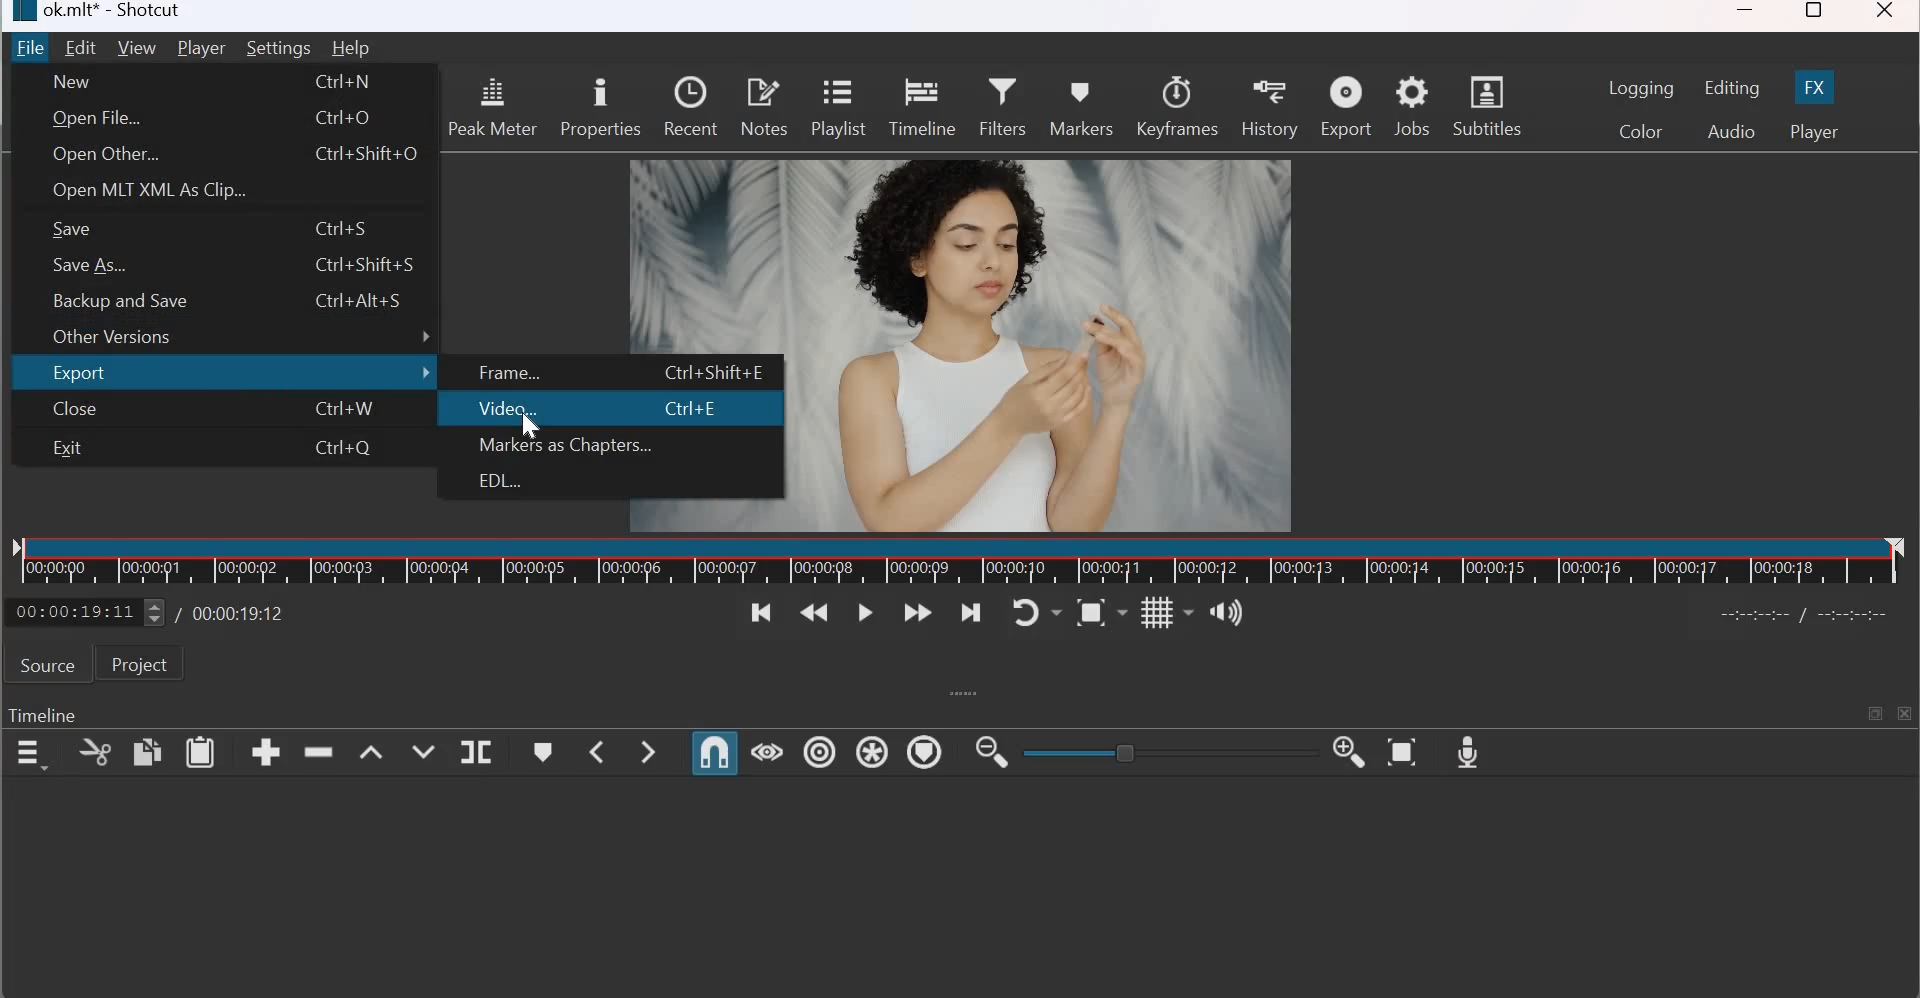  I want to click on FX, so click(1814, 86).